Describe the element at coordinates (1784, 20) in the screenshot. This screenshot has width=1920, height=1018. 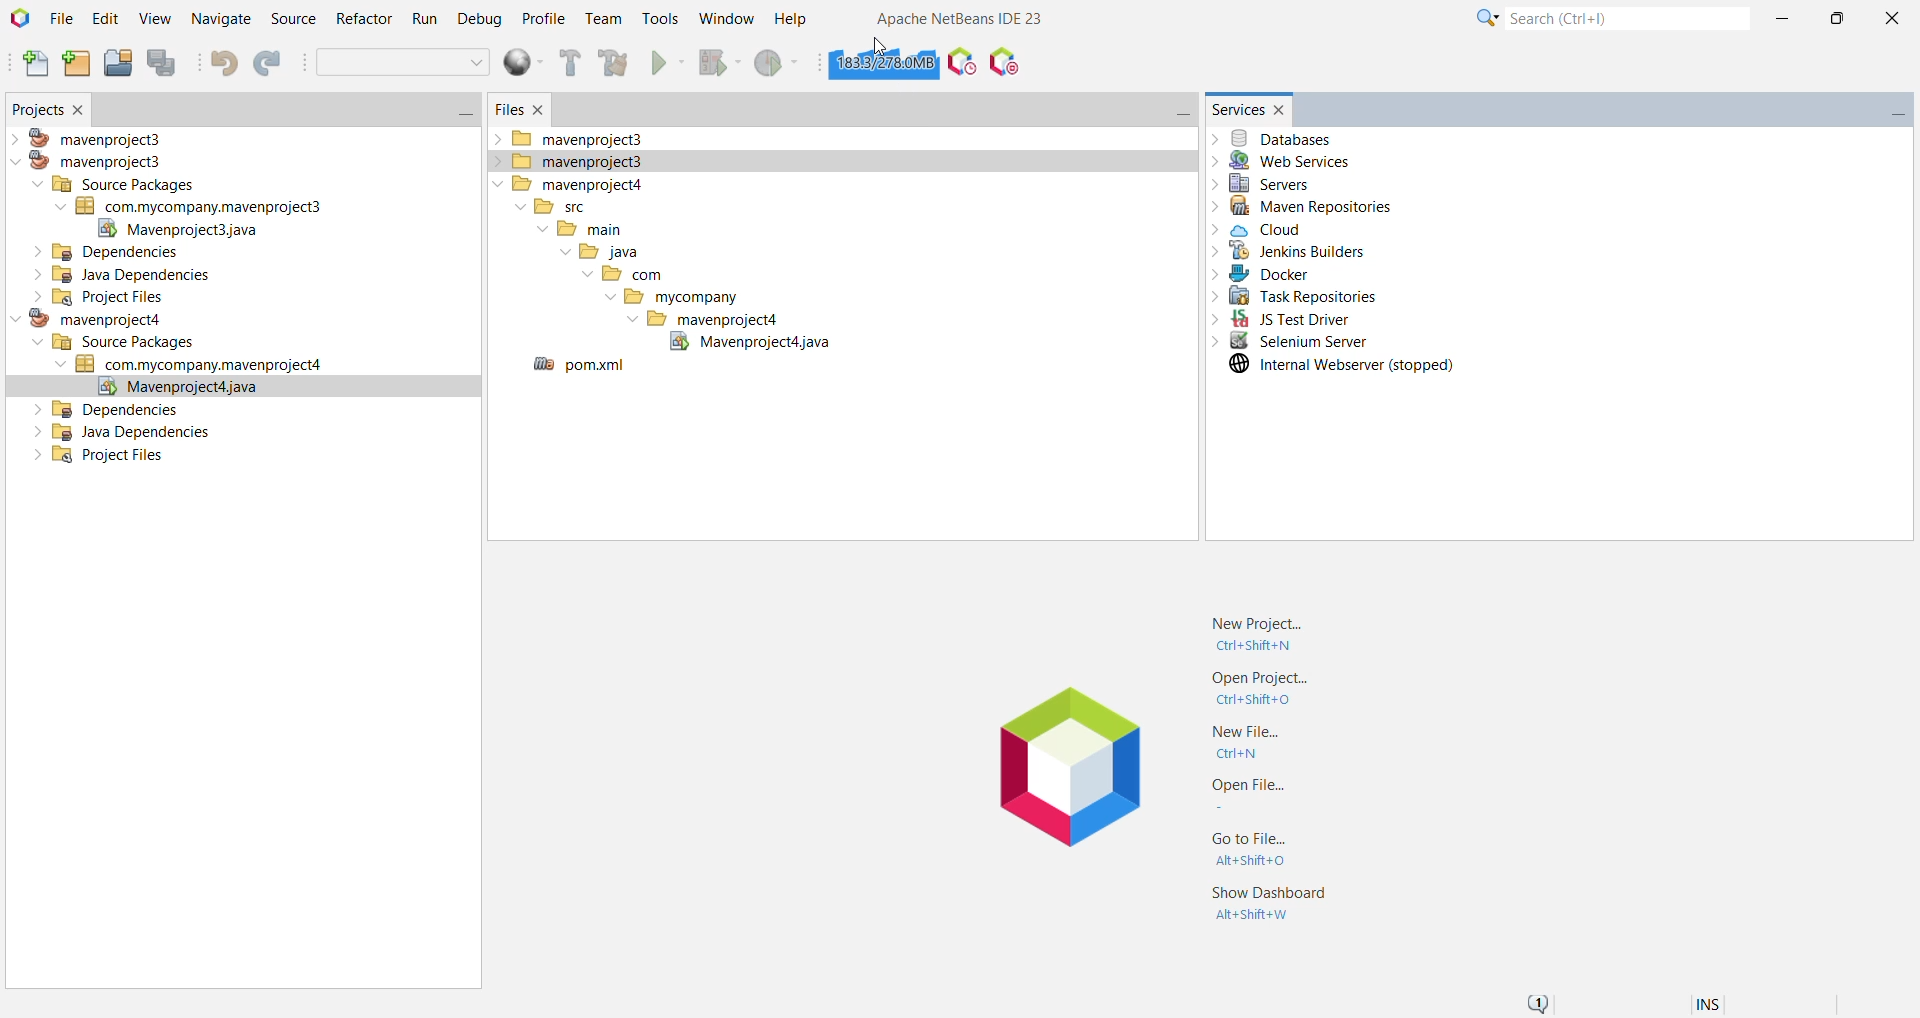
I see `Minimize` at that location.